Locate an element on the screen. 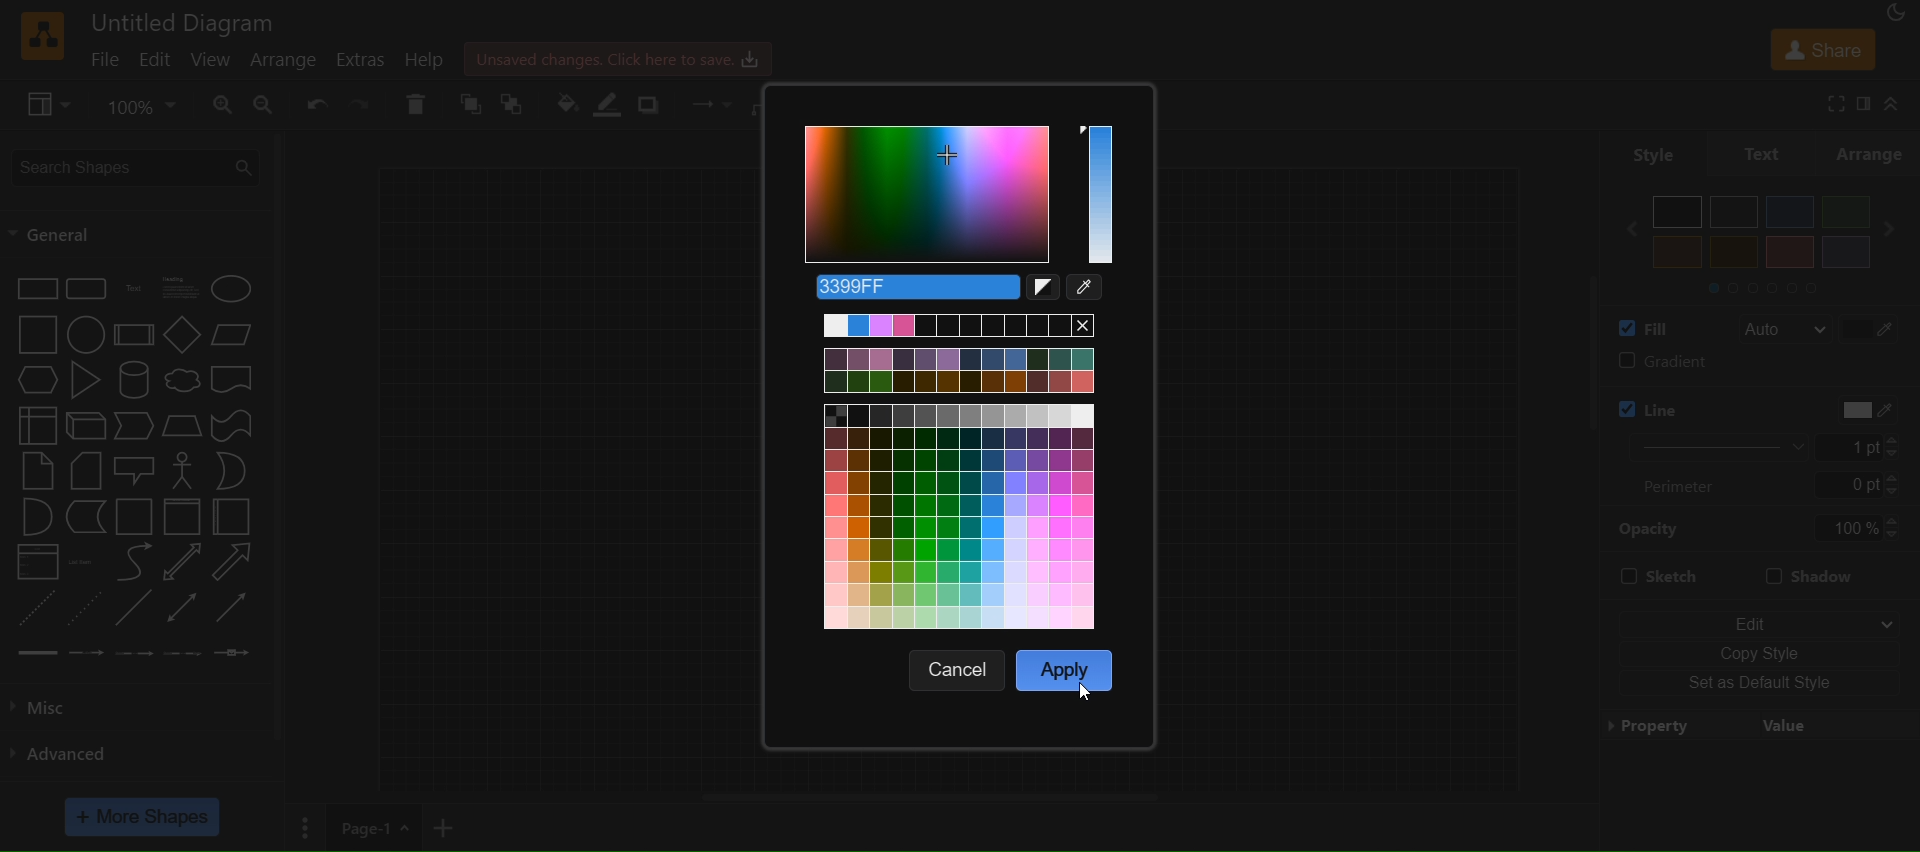 The image size is (1920, 852). Cursor on color palette is located at coordinates (1084, 694).